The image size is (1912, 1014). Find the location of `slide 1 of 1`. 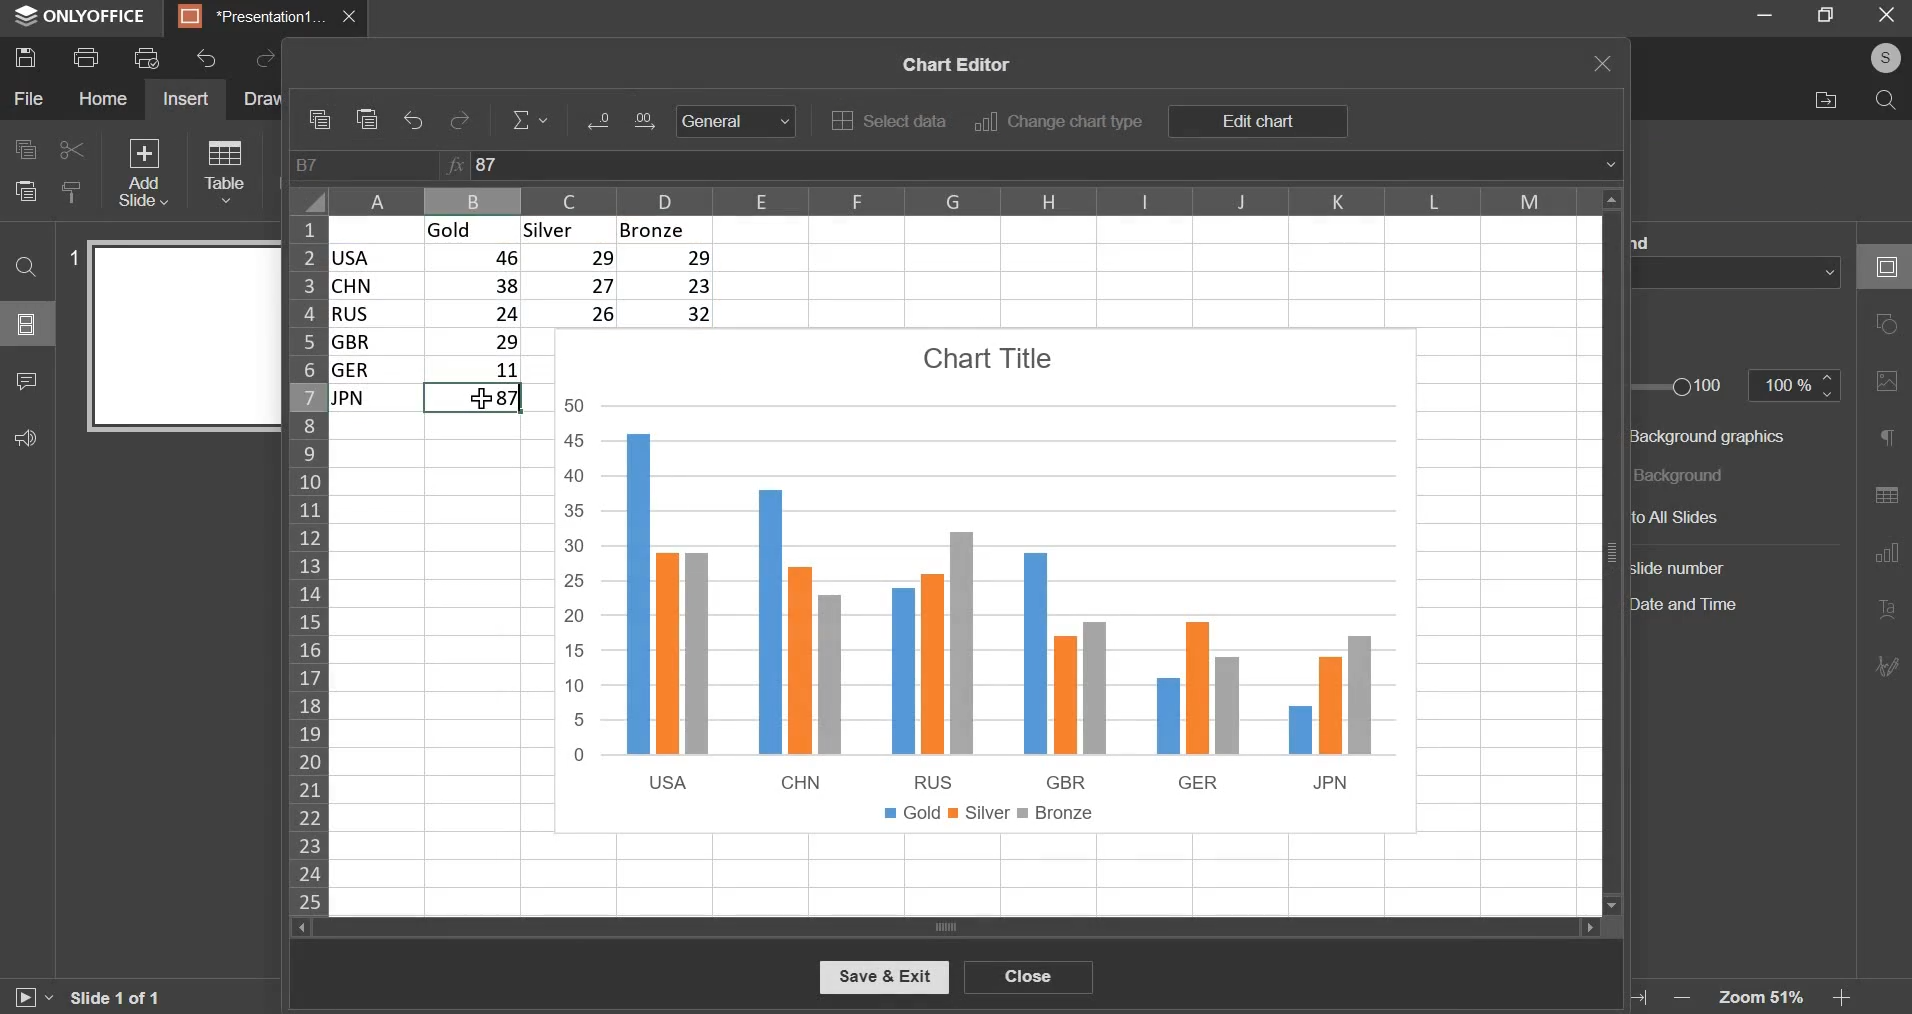

slide 1 of 1 is located at coordinates (114, 995).